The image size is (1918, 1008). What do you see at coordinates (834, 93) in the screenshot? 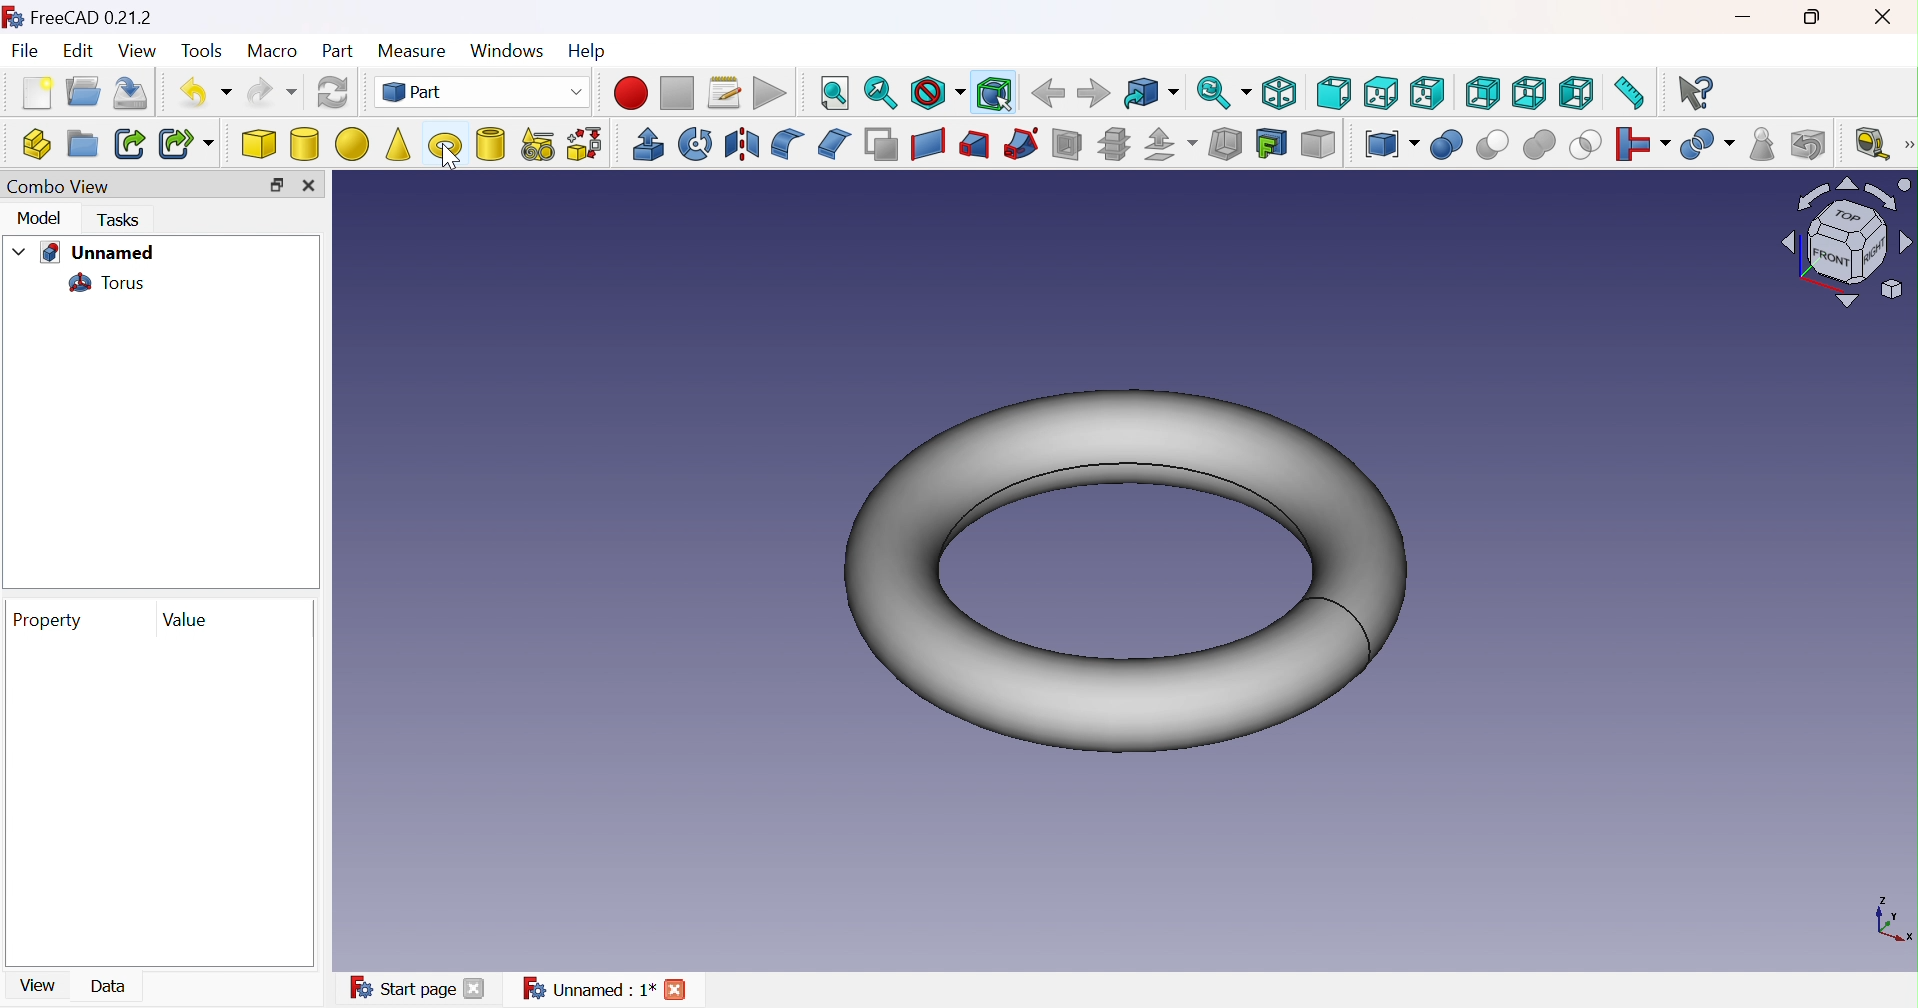
I see `Fit all` at bounding box center [834, 93].